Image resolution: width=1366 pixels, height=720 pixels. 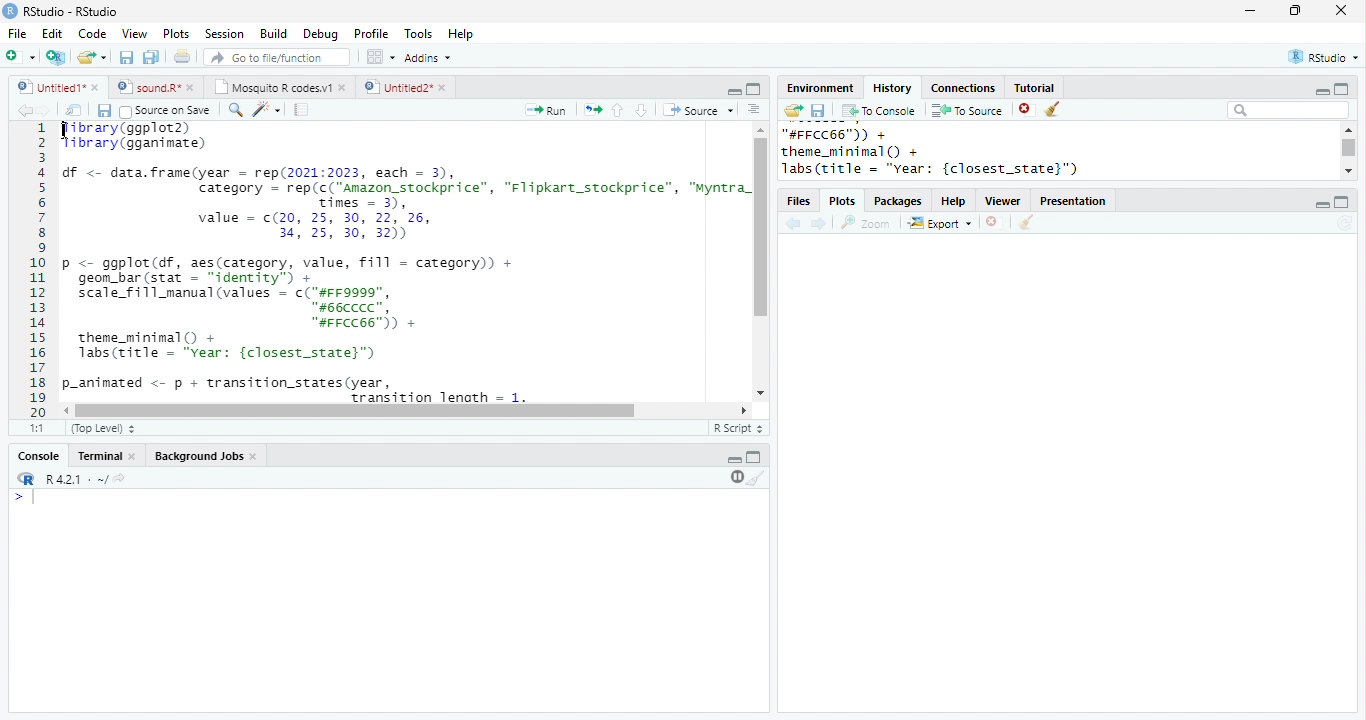 What do you see at coordinates (737, 427) in the screenshot?
I see `R Script` at bounding box center [737, 427].